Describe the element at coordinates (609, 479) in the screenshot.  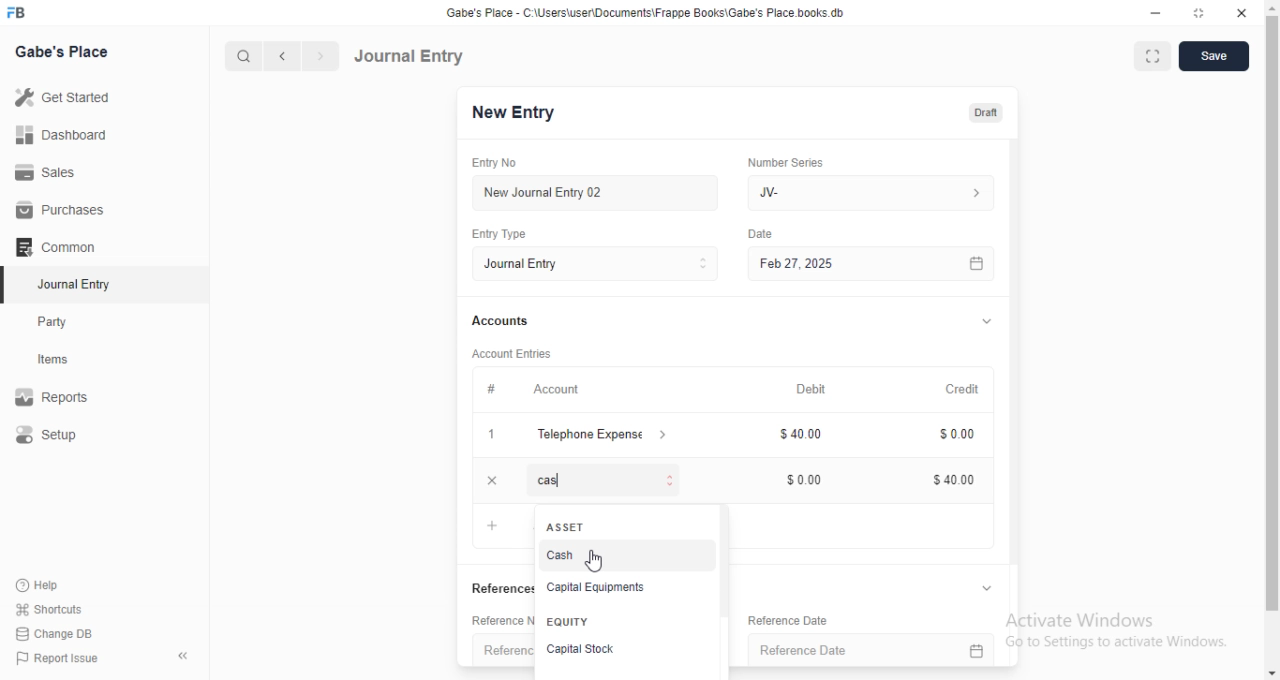
I see `Ca` at that location.